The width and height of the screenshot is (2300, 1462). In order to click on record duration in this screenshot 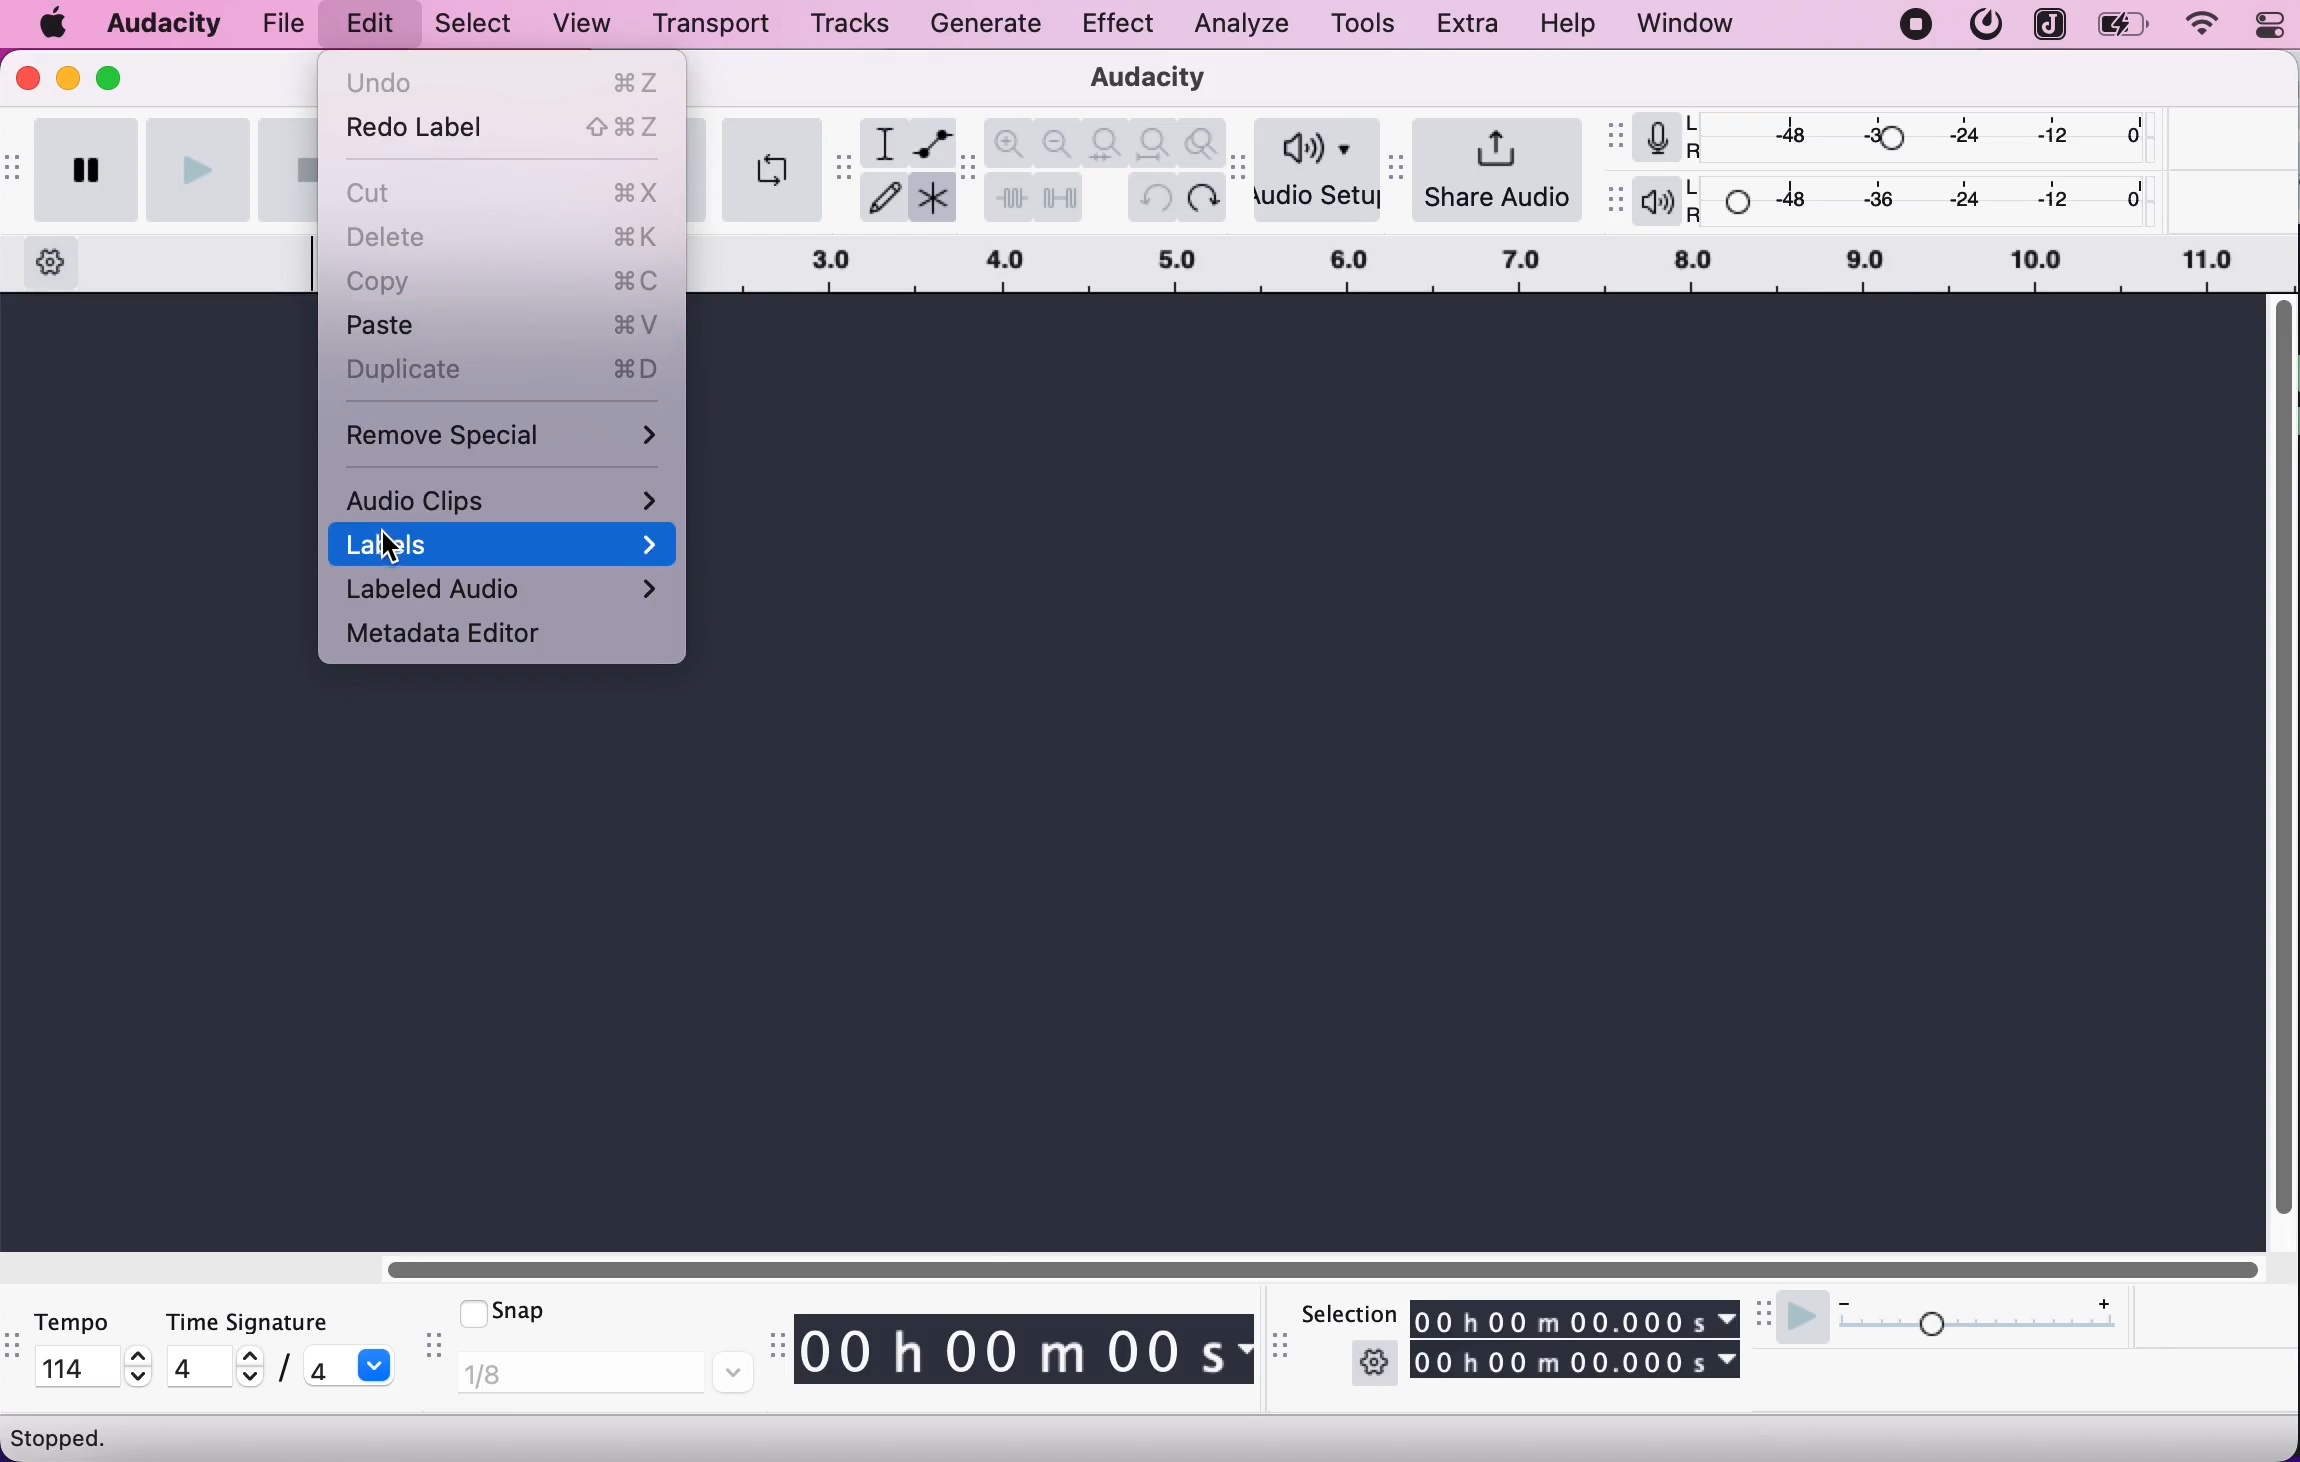, I will do `click(1494, 264)`.